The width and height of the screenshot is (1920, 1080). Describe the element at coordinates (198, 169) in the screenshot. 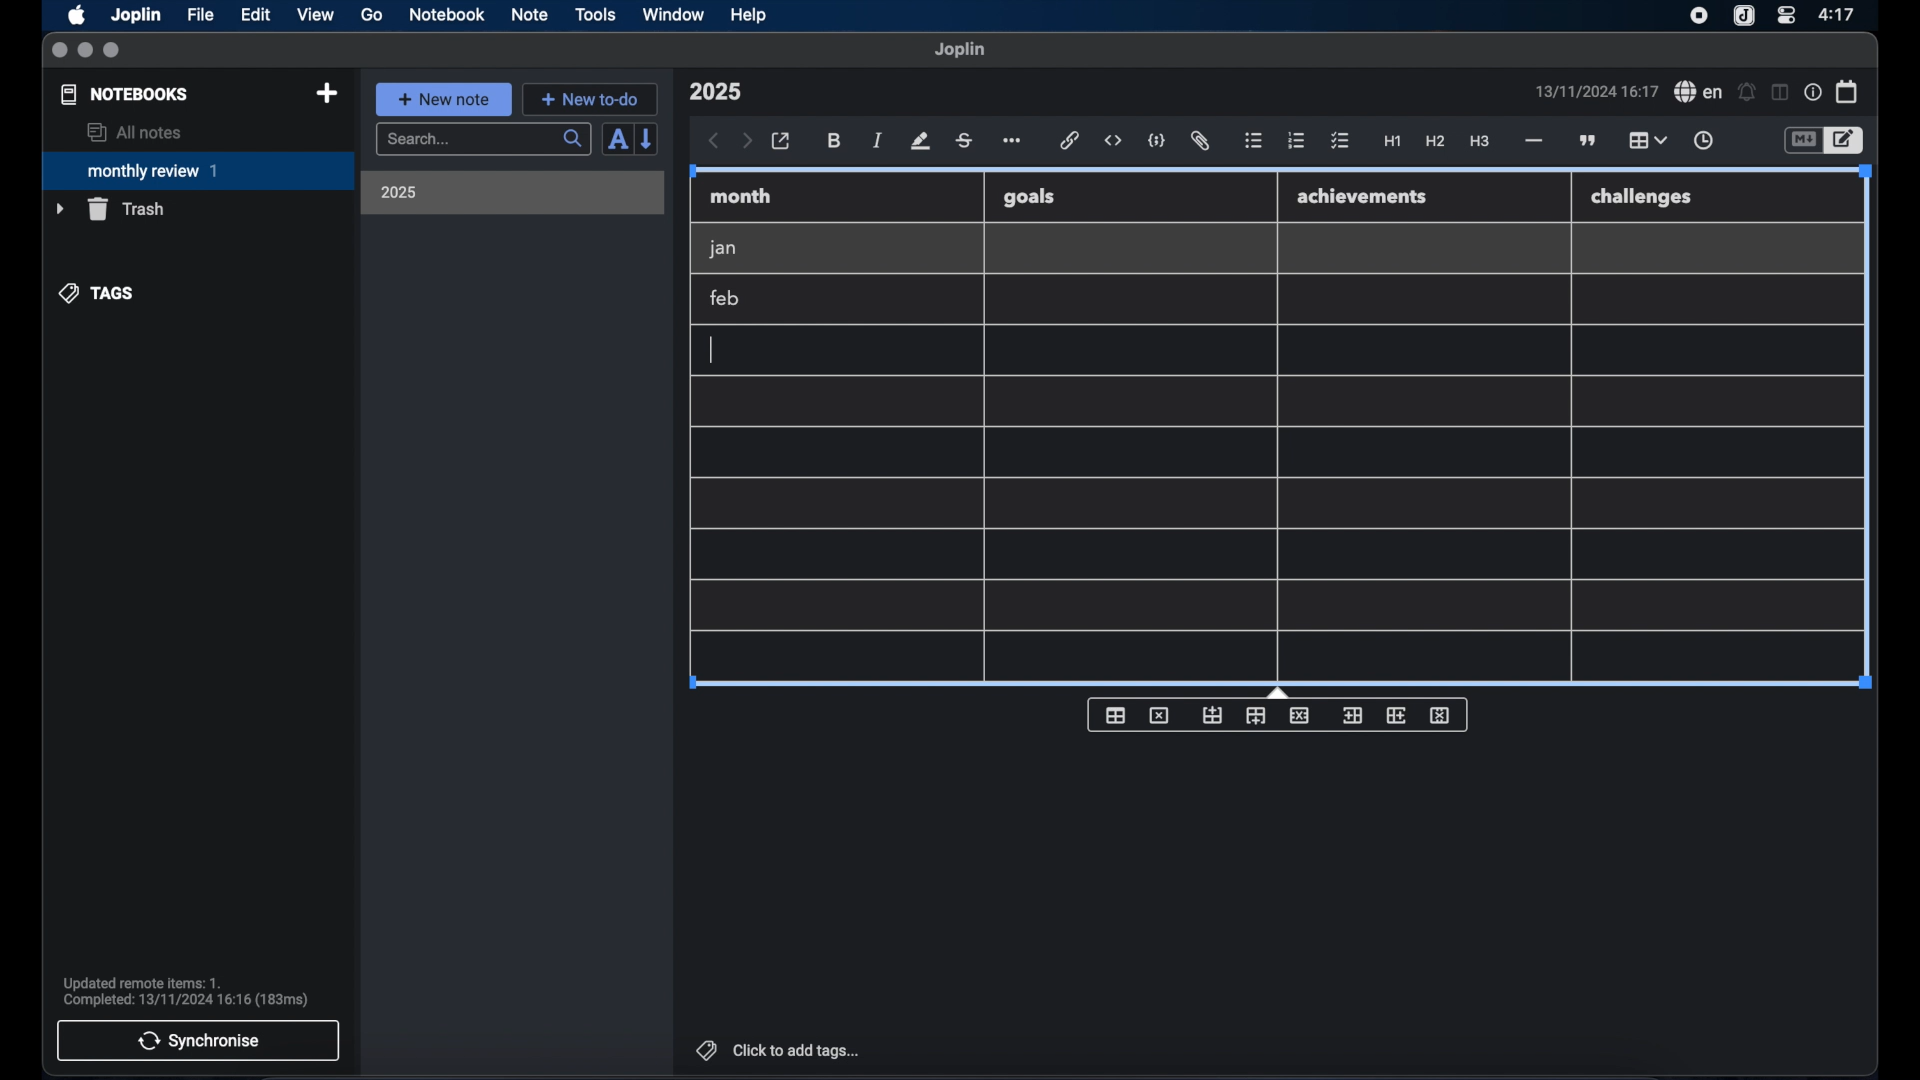

I see `monthly review` at that location.